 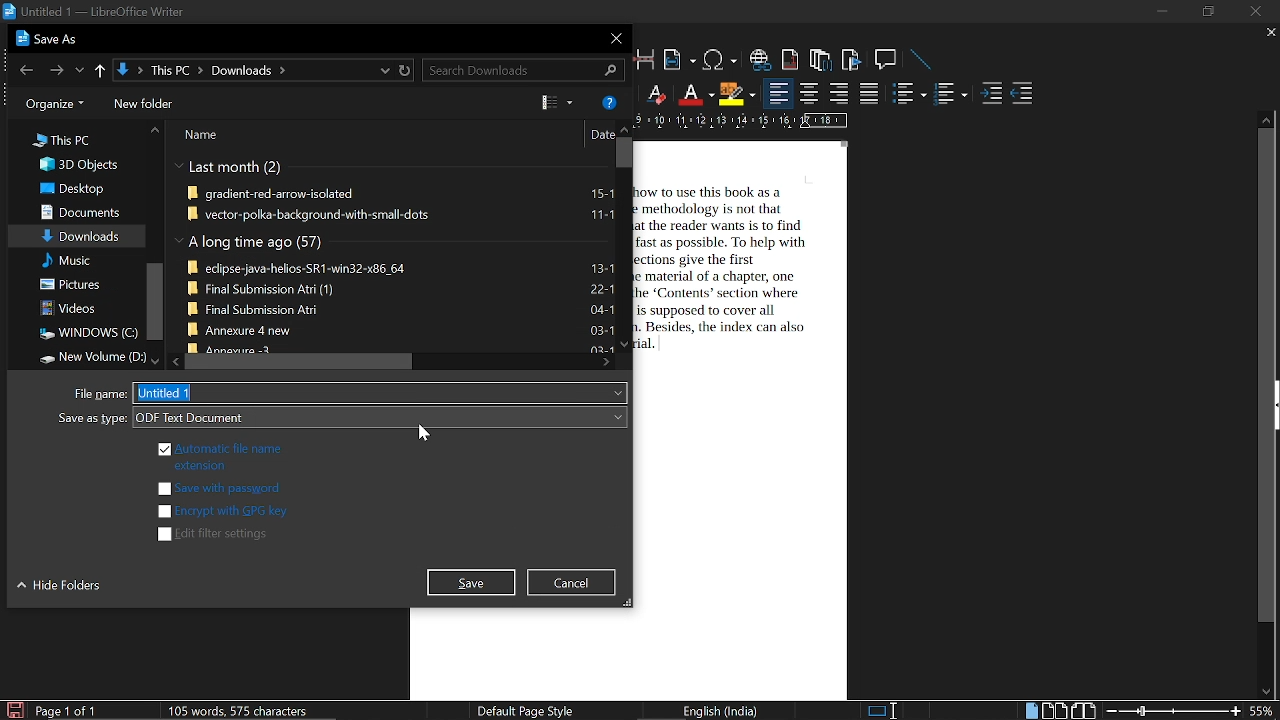 I want to click on Pictures, so click(x=73, y=284).